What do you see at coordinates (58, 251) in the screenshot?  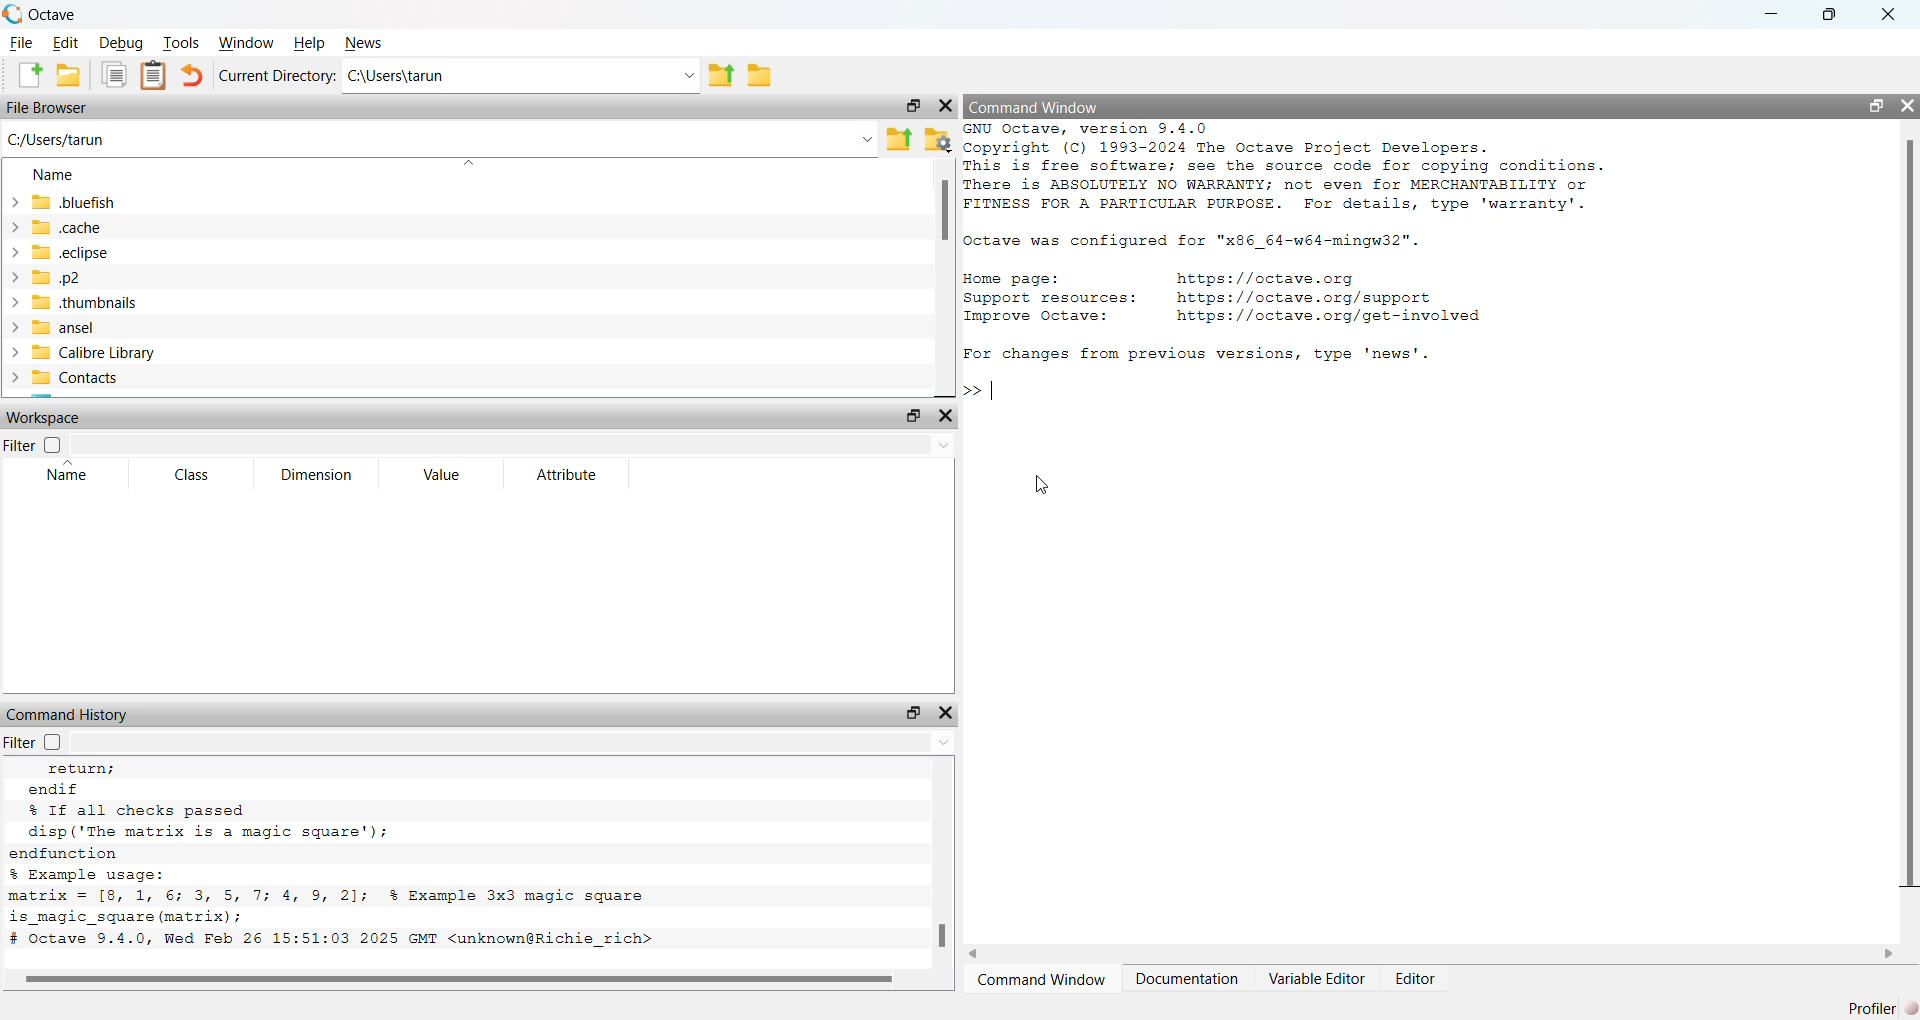 I see `.eclipse` at bounding box center [58, 251].